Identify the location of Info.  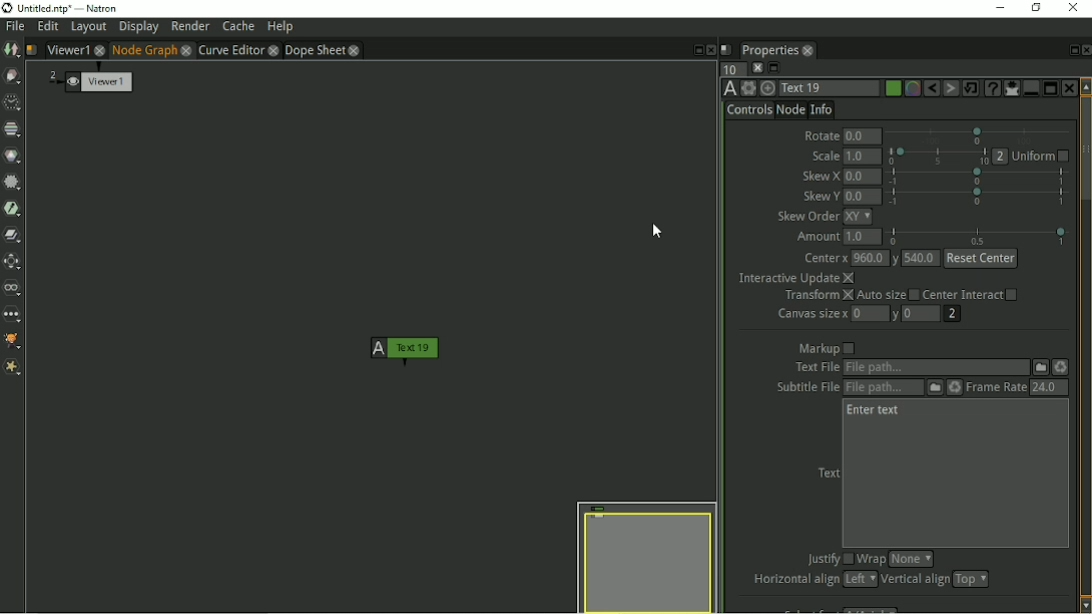
(822, 109).